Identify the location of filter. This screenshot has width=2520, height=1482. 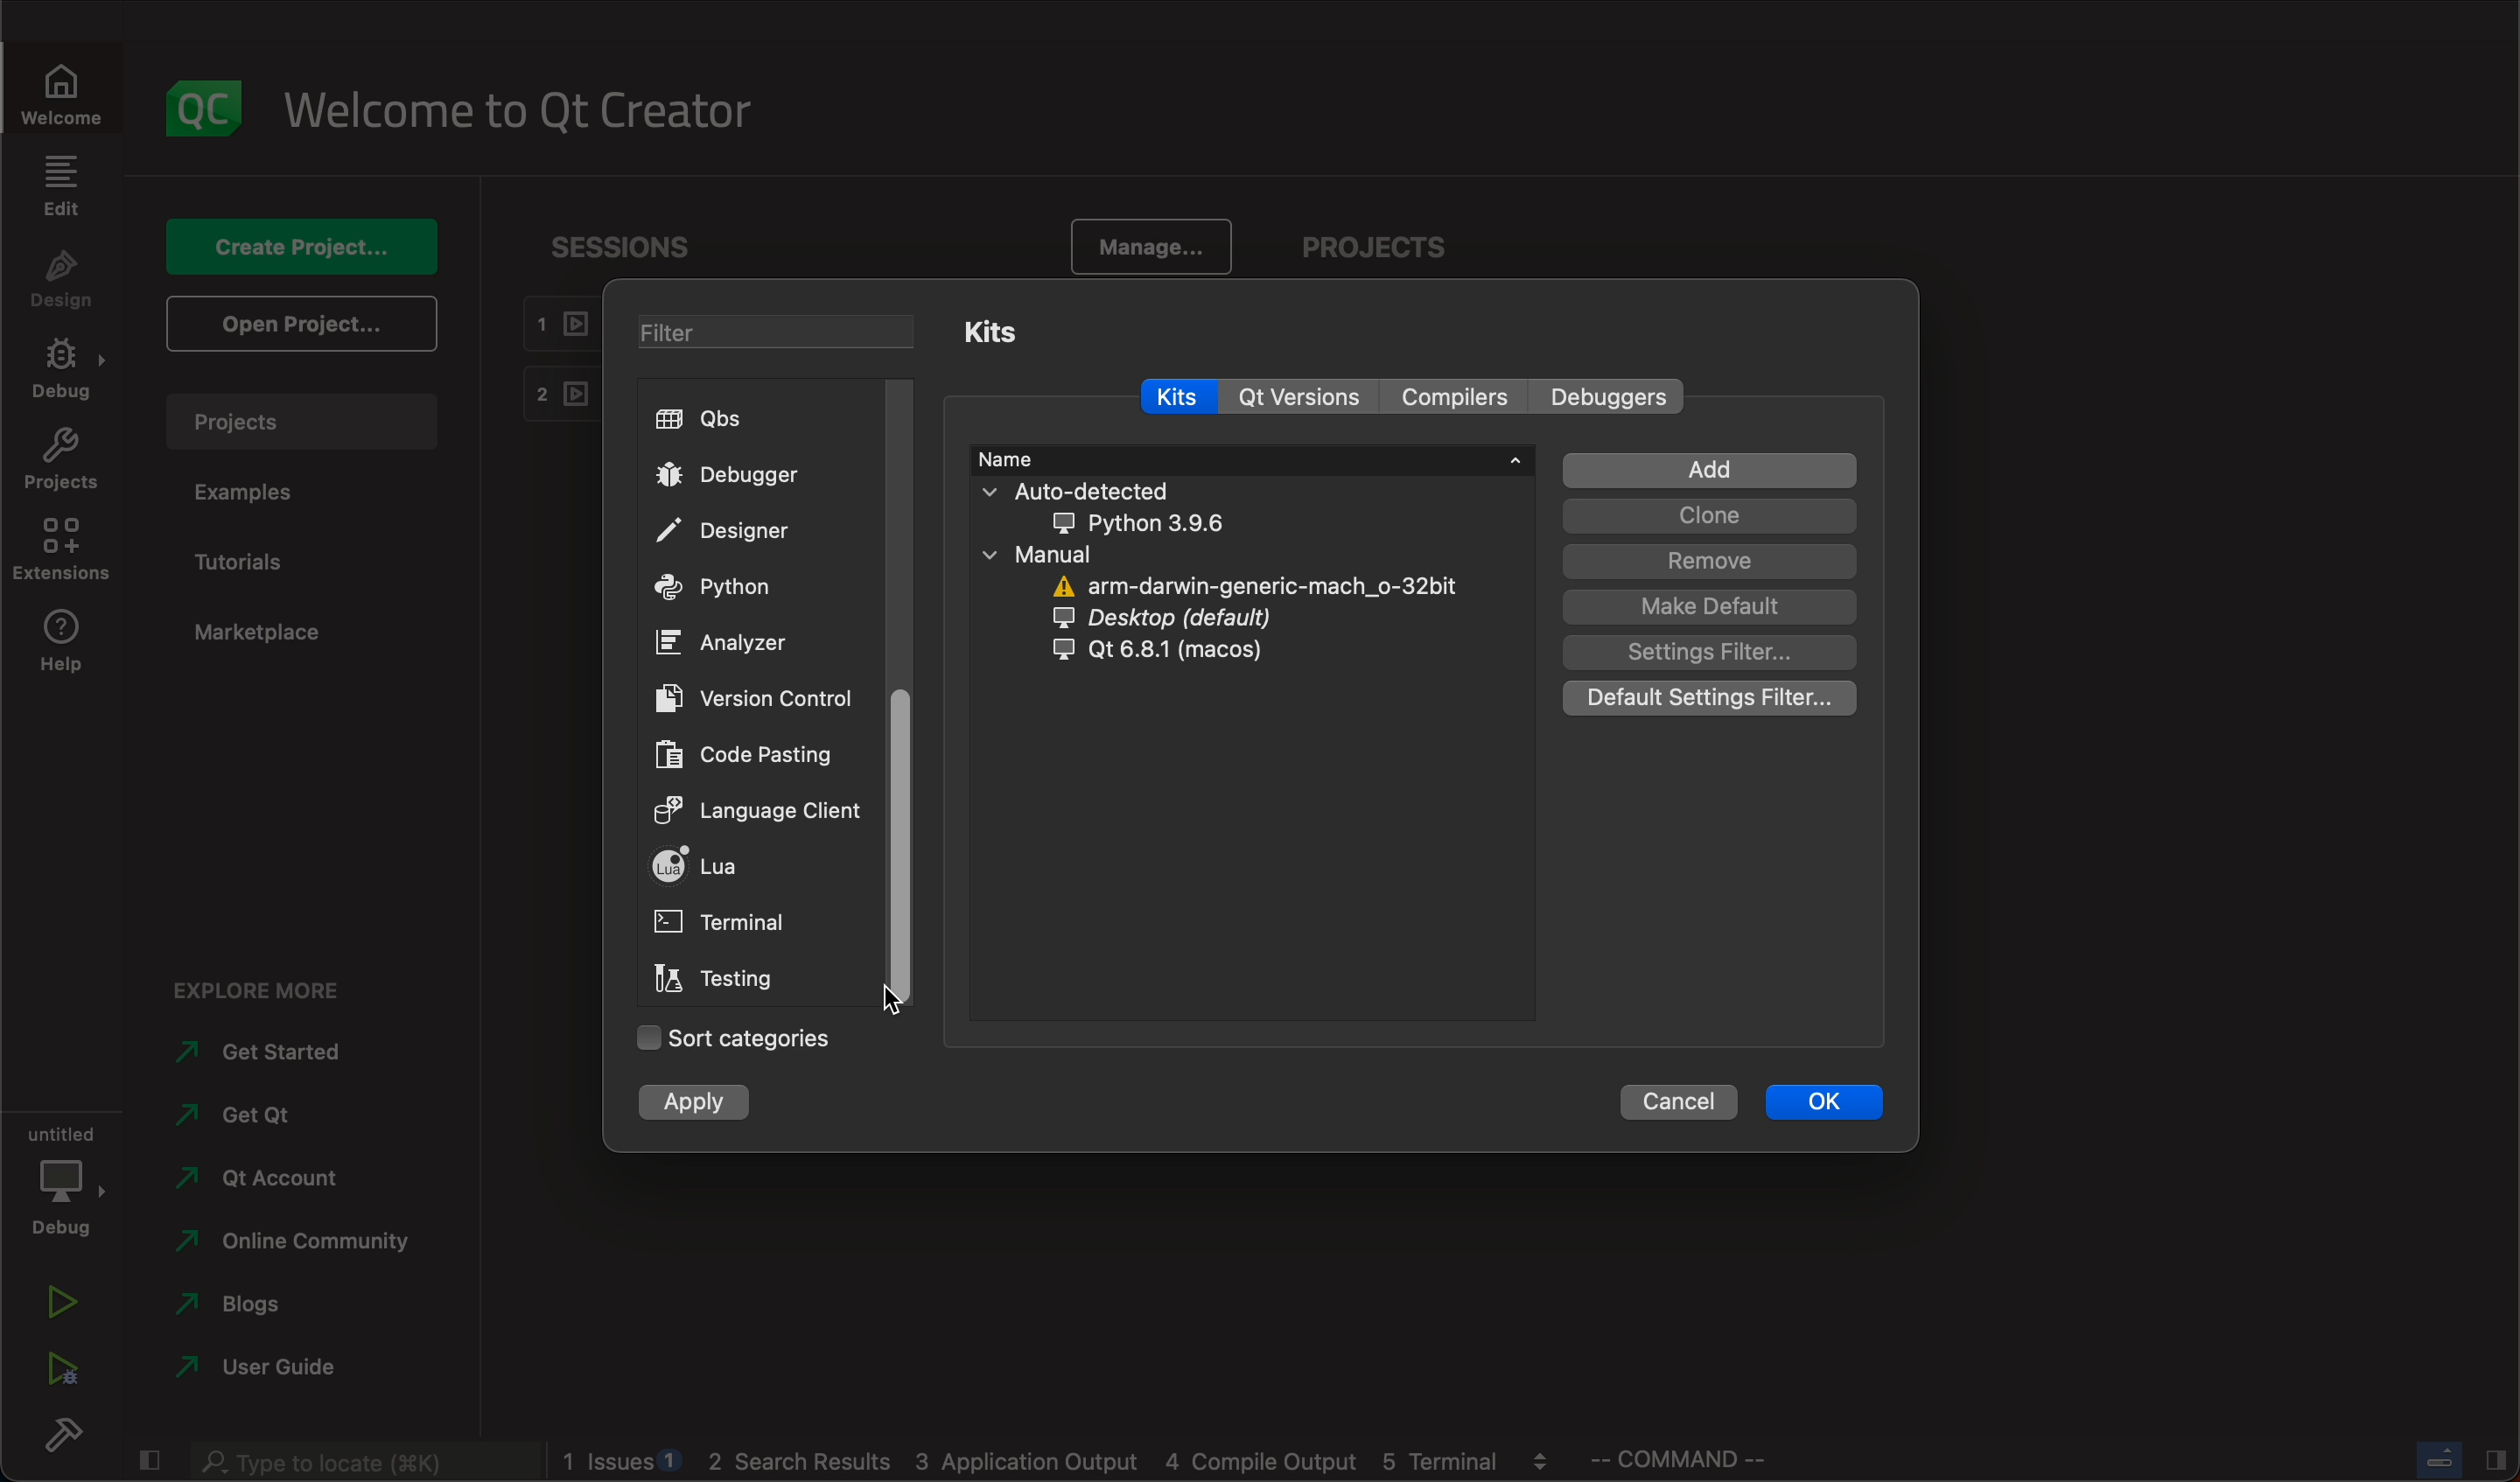
(1711, 652).